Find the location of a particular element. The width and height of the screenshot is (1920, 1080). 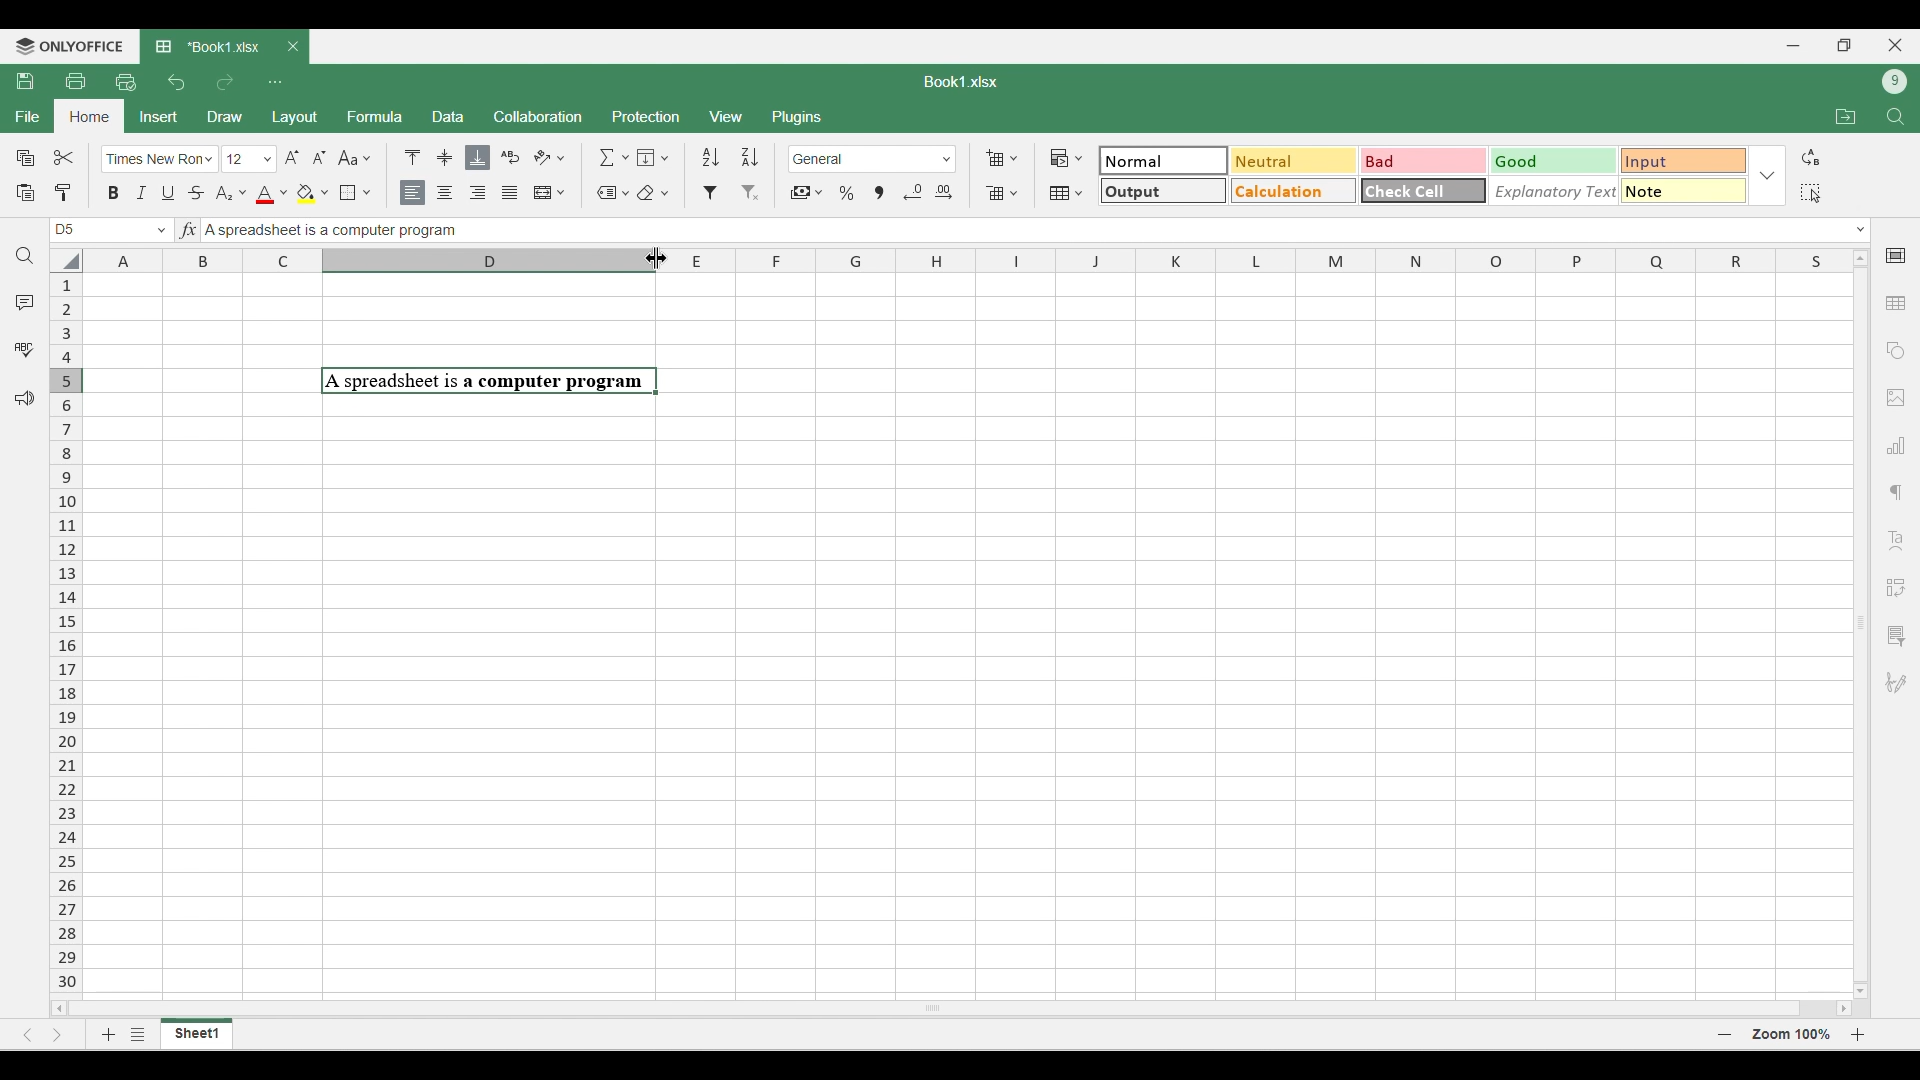

Insert menu is located at coordinates (159, 117).